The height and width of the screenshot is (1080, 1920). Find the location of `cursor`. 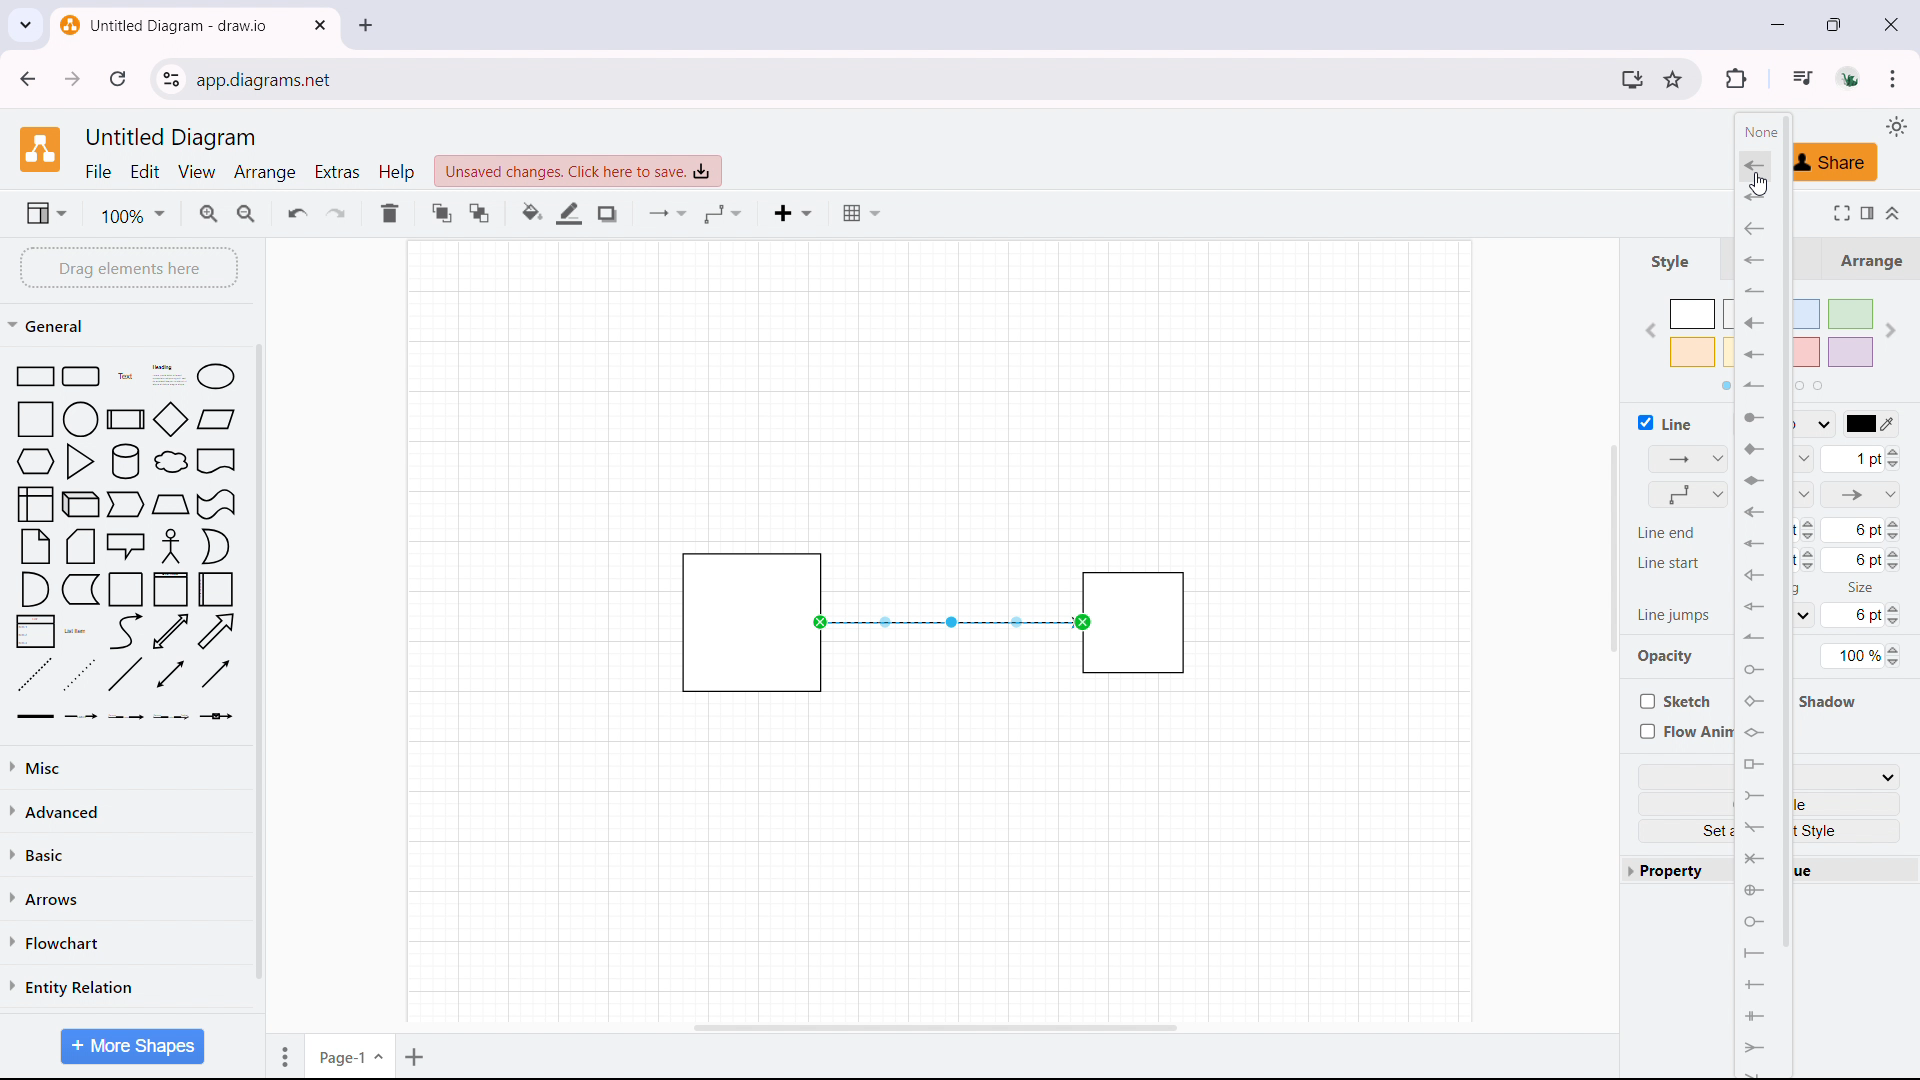

cursor is located at coordinates (1756, 187).